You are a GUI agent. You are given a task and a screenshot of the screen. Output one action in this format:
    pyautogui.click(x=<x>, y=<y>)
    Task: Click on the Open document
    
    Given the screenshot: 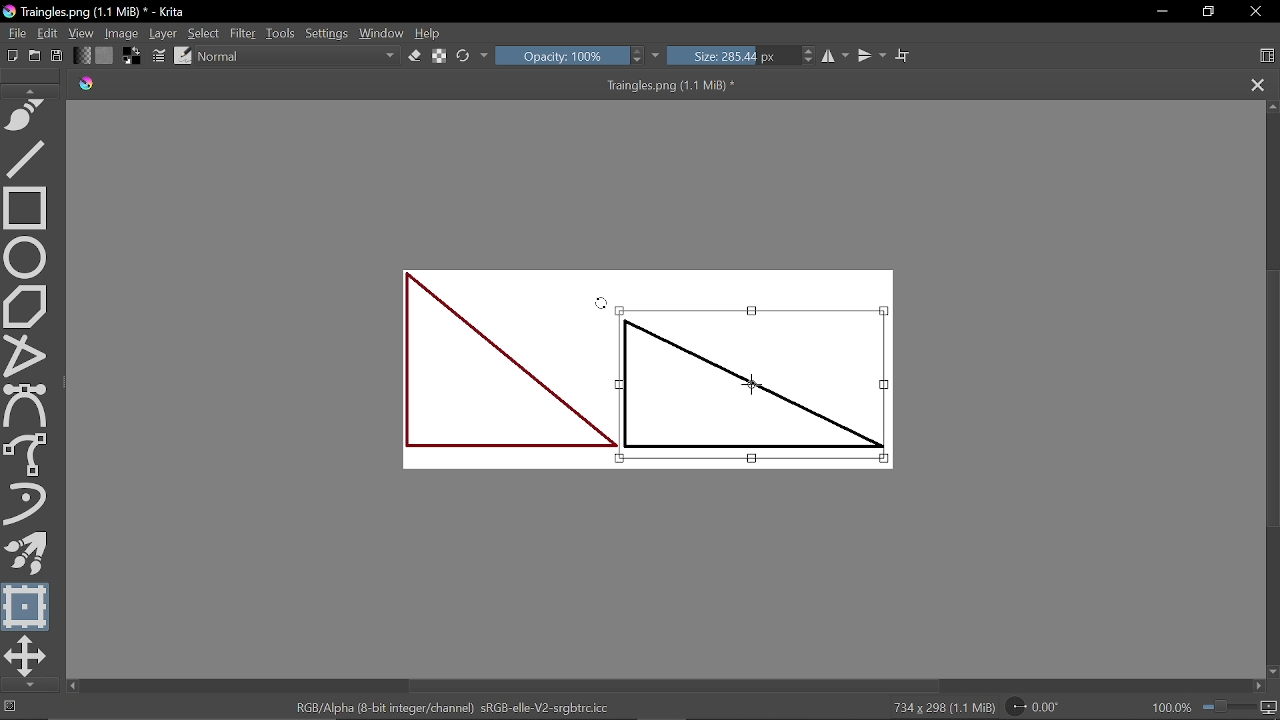 What is the action you would take?
    pyautogui.click(x=34, y=55)
    